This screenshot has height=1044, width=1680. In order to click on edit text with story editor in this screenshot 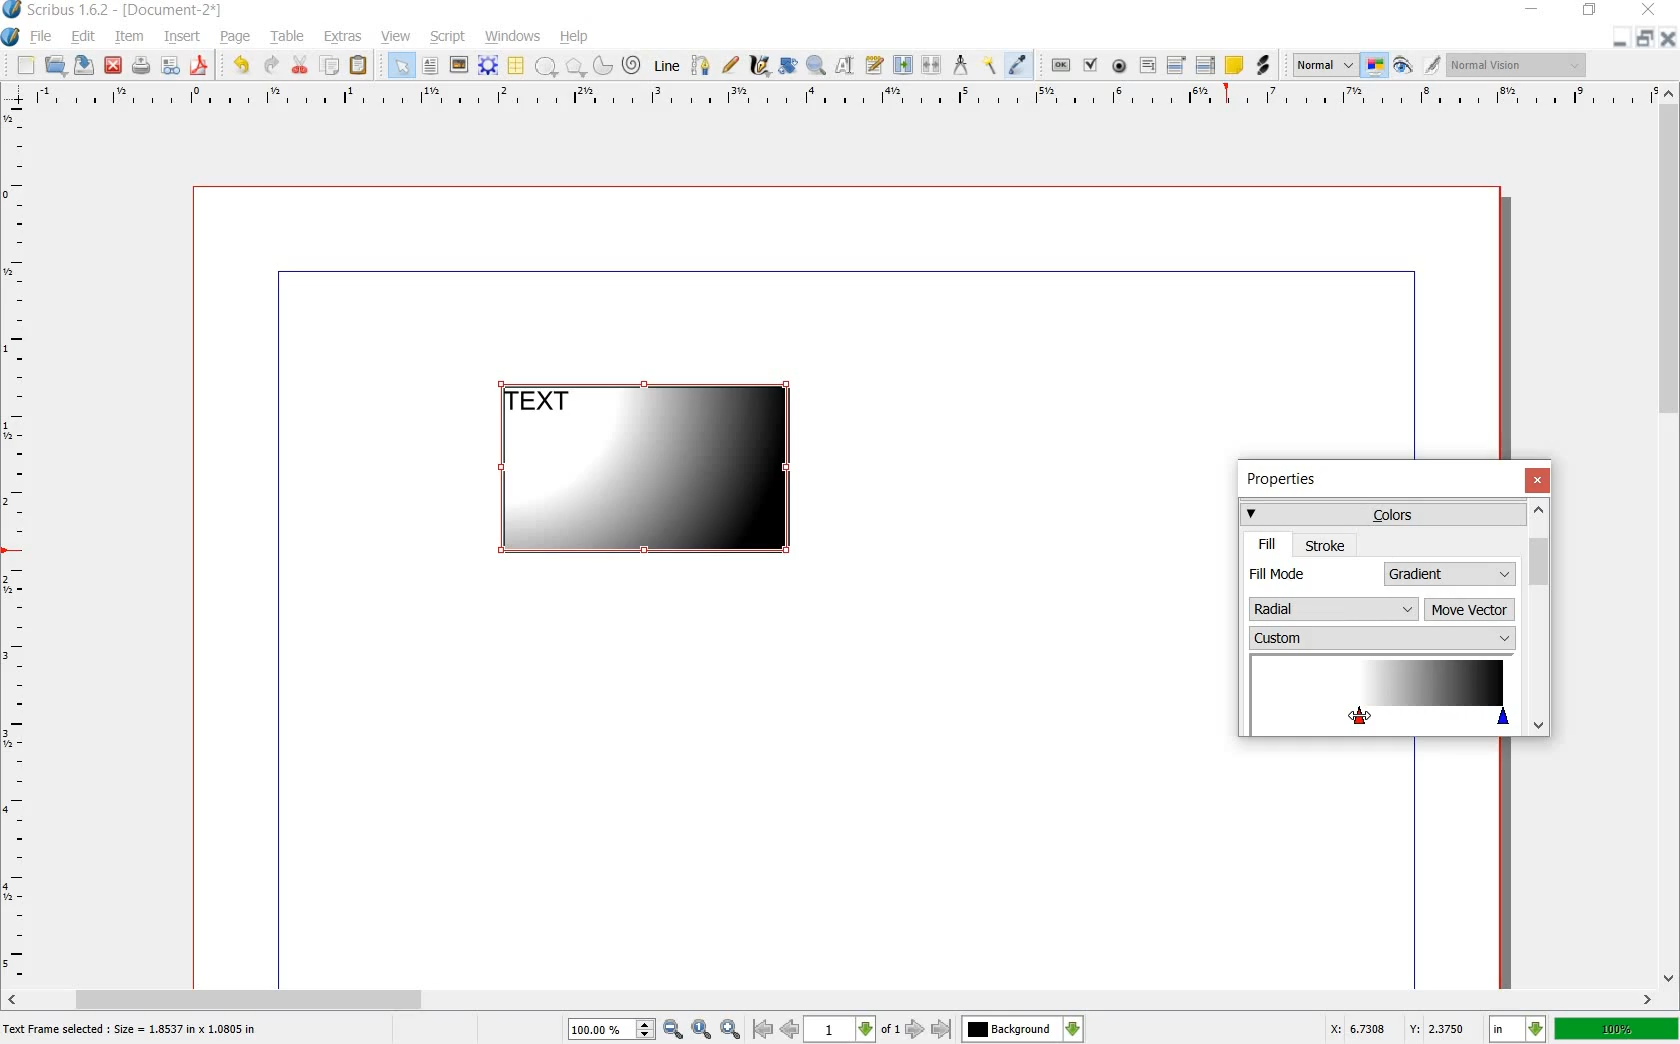, I will do `click(873, 65)`.